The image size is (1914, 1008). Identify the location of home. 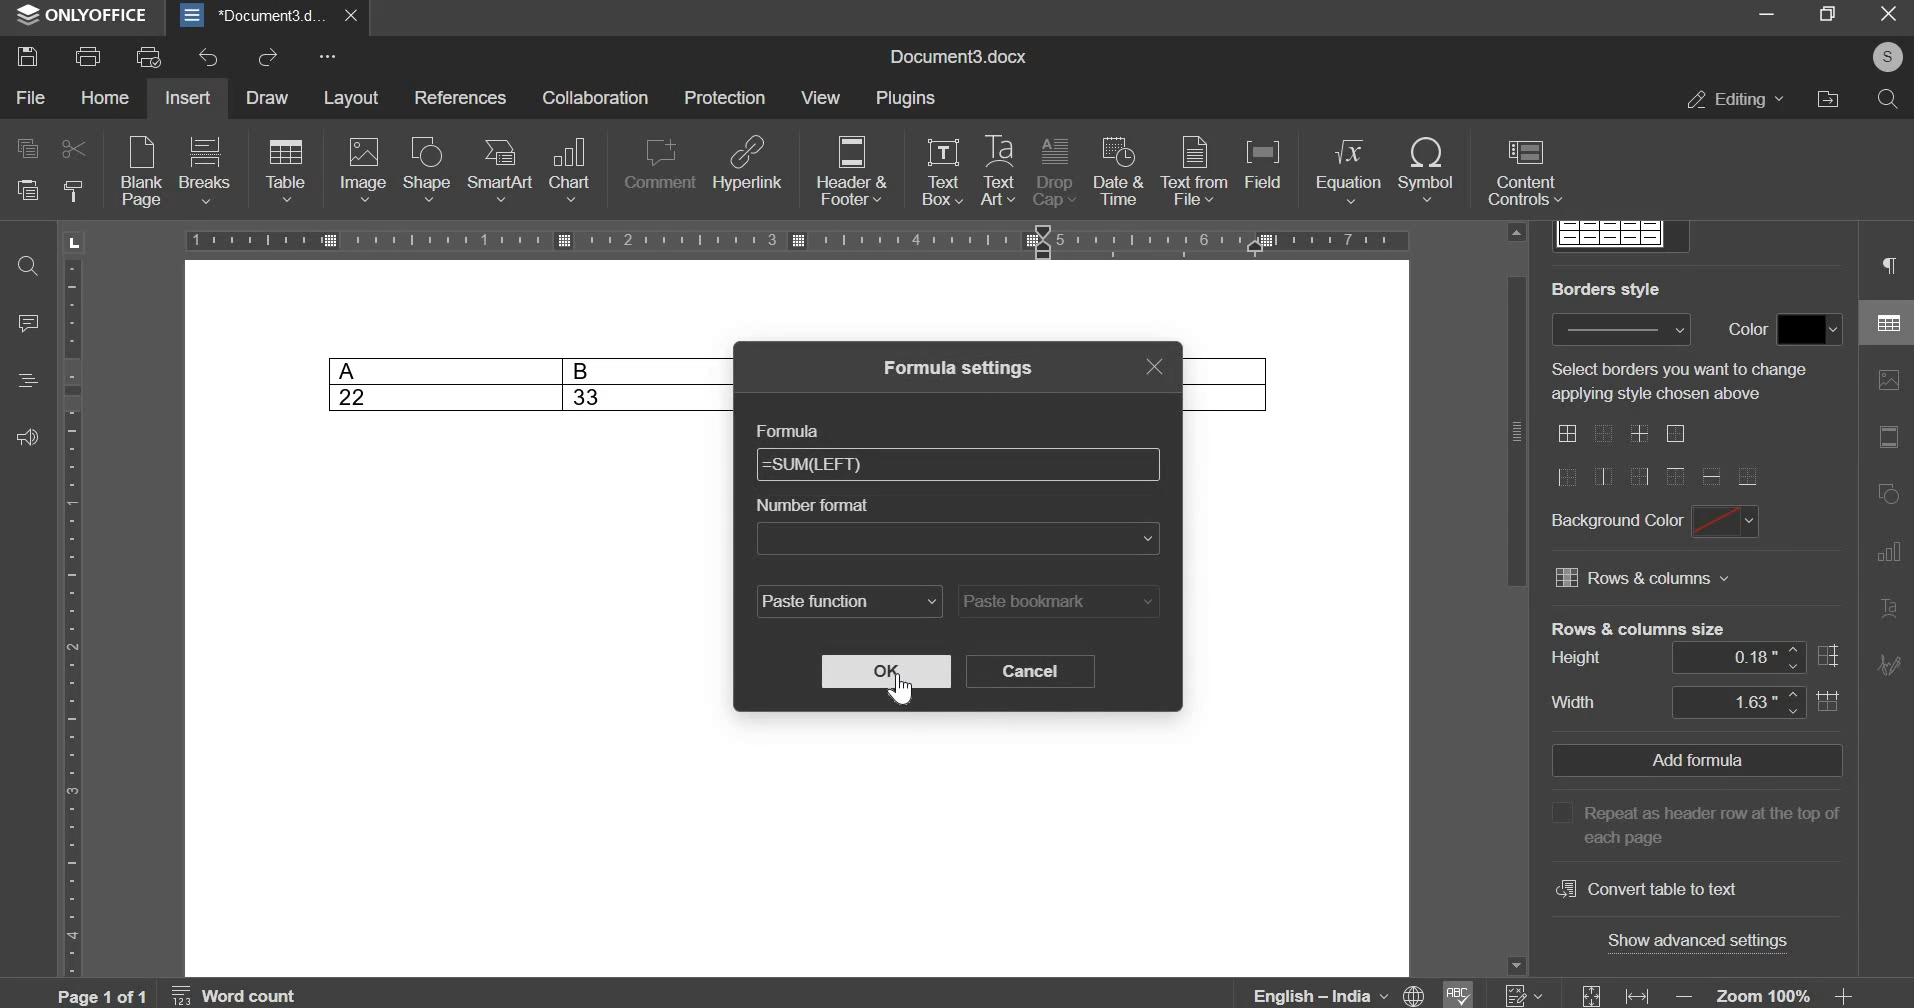
(104, 99).